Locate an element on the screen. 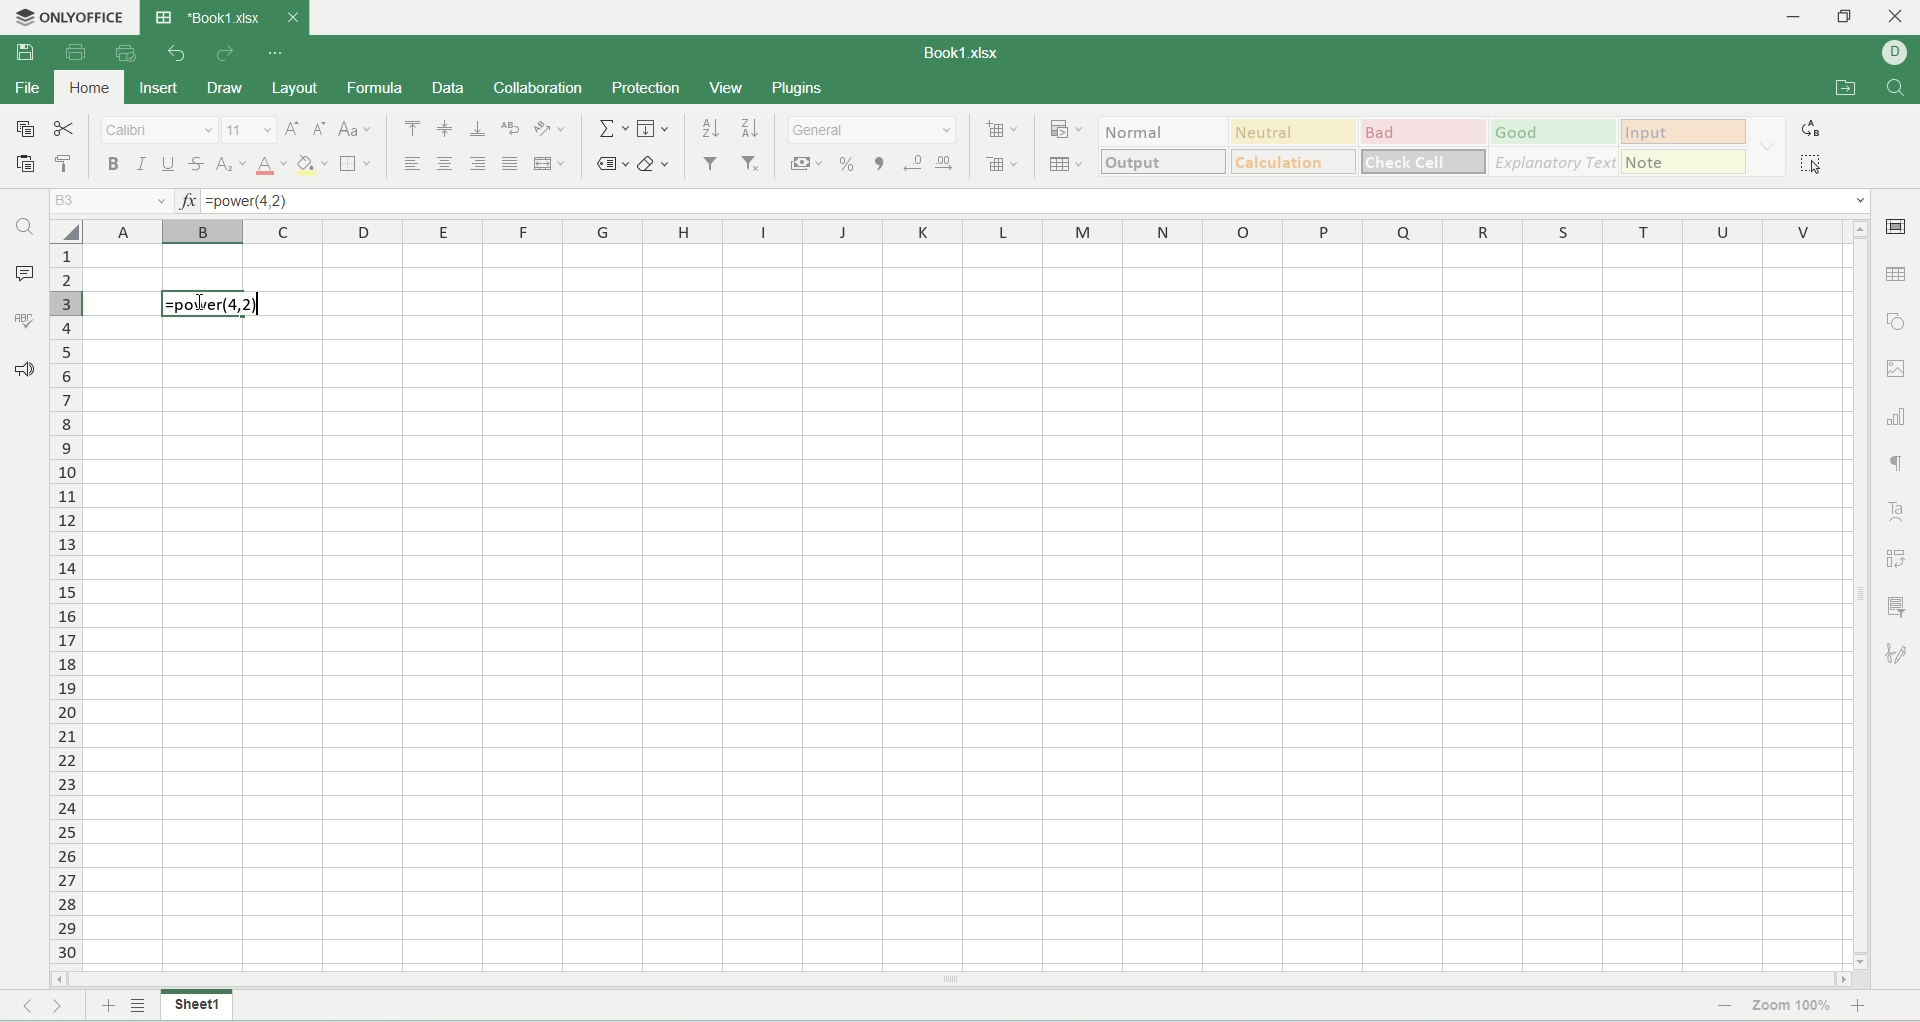  merge and center is located at coordinates (548, 164).